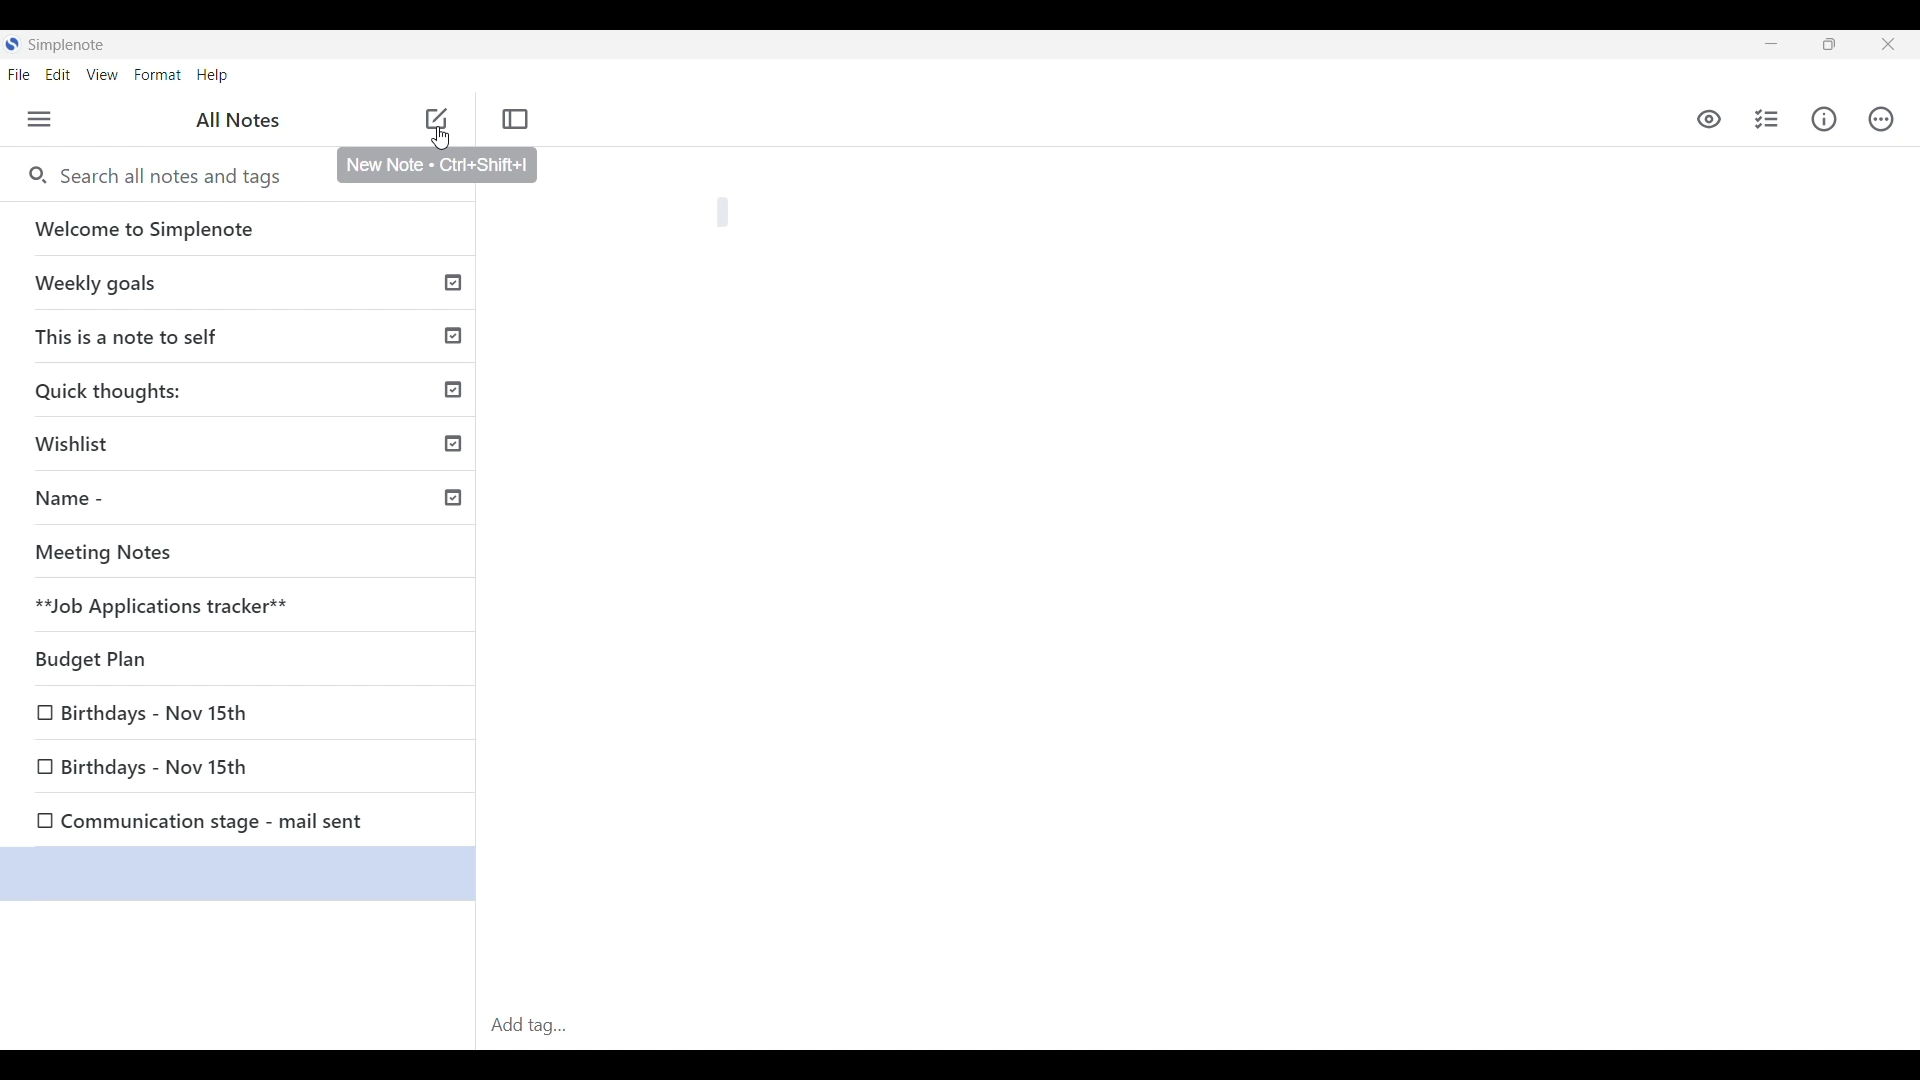  What do you see at coordinates (1887, 44) in the screenshot?
I see `Close` at bounding box center [1887, 44].